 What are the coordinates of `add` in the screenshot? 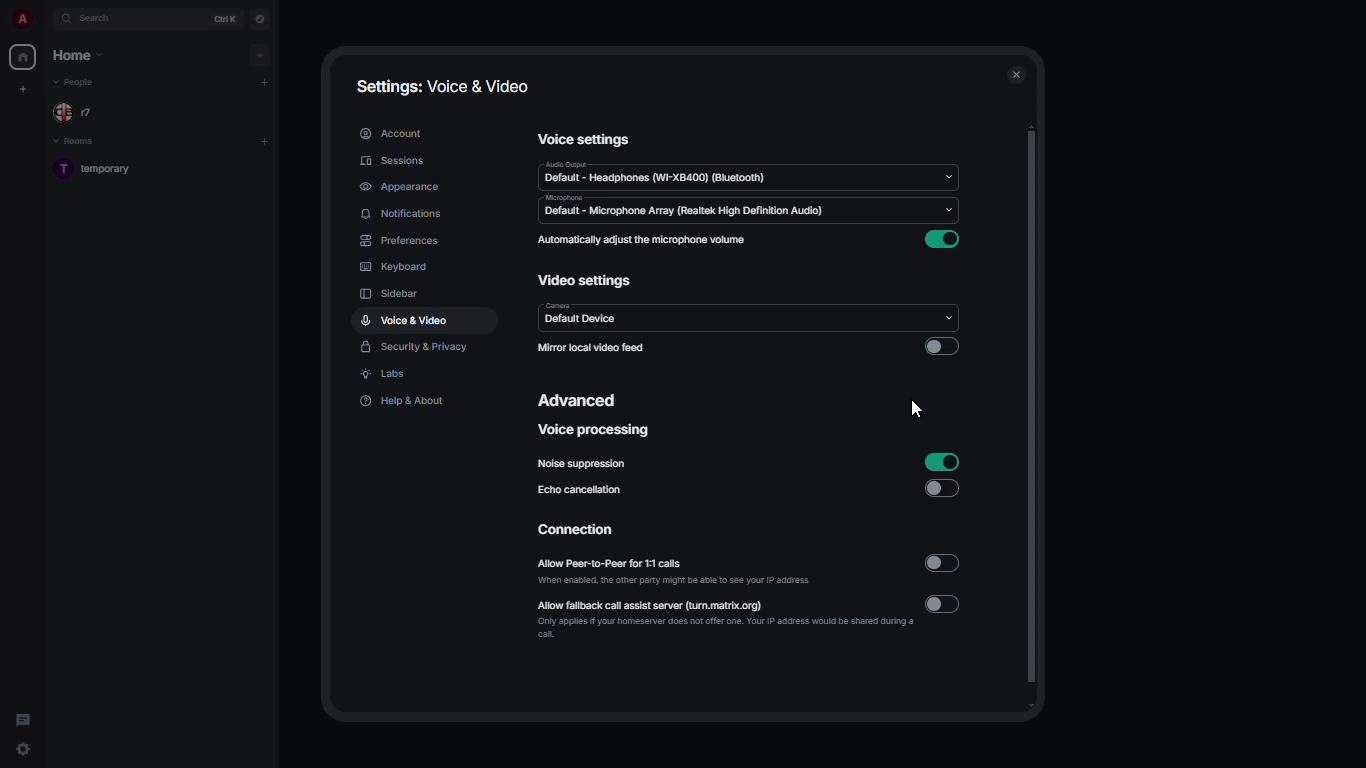 It's located at (262, 53).